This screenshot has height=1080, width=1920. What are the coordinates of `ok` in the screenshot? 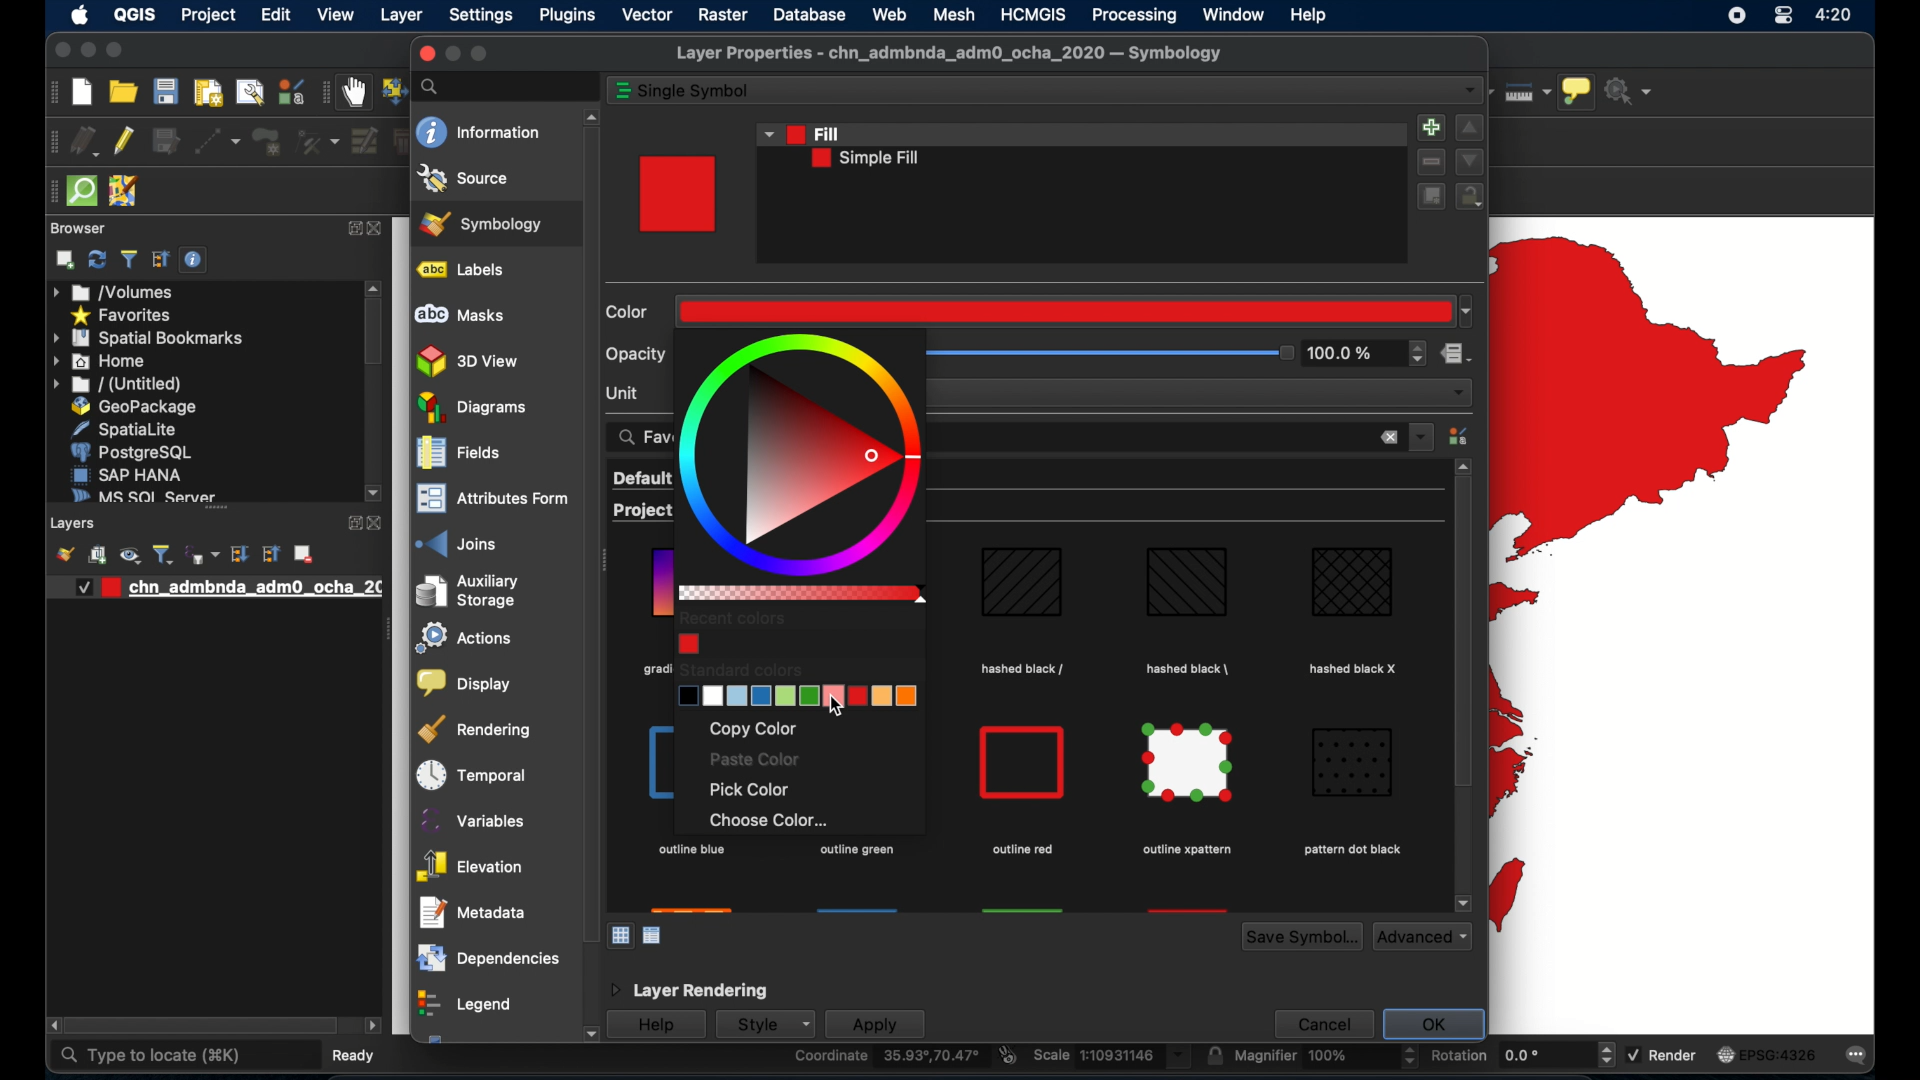 It's located at (1437, 1024).